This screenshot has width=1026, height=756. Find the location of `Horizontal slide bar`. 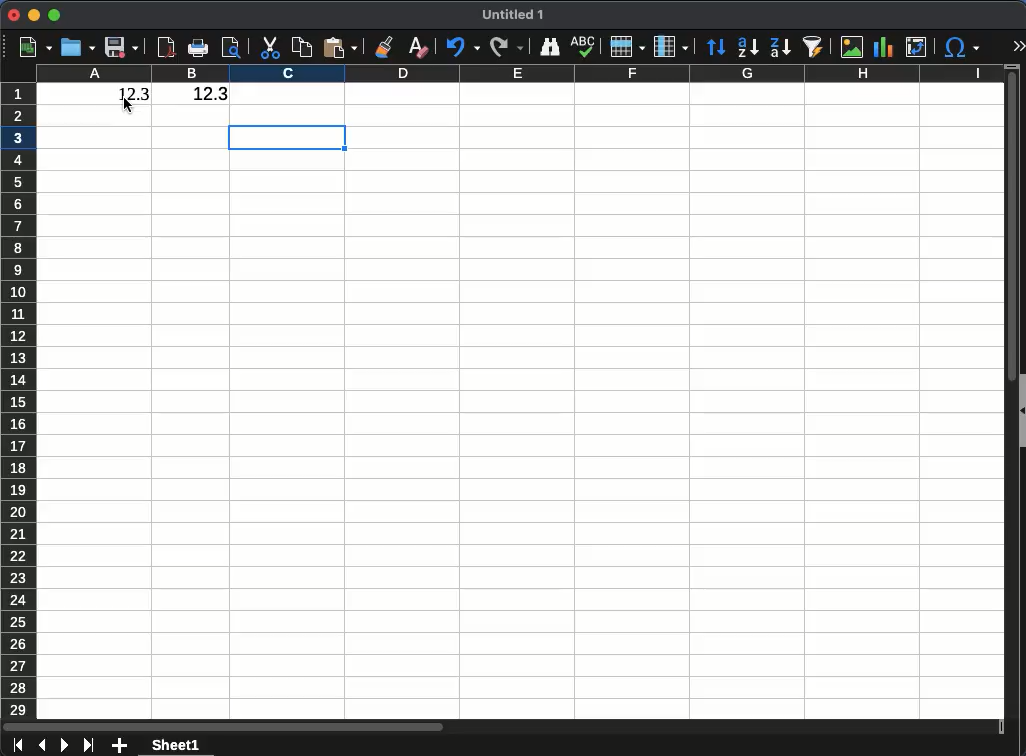

Horizontal slide bar is located at coordinates (223, 728).